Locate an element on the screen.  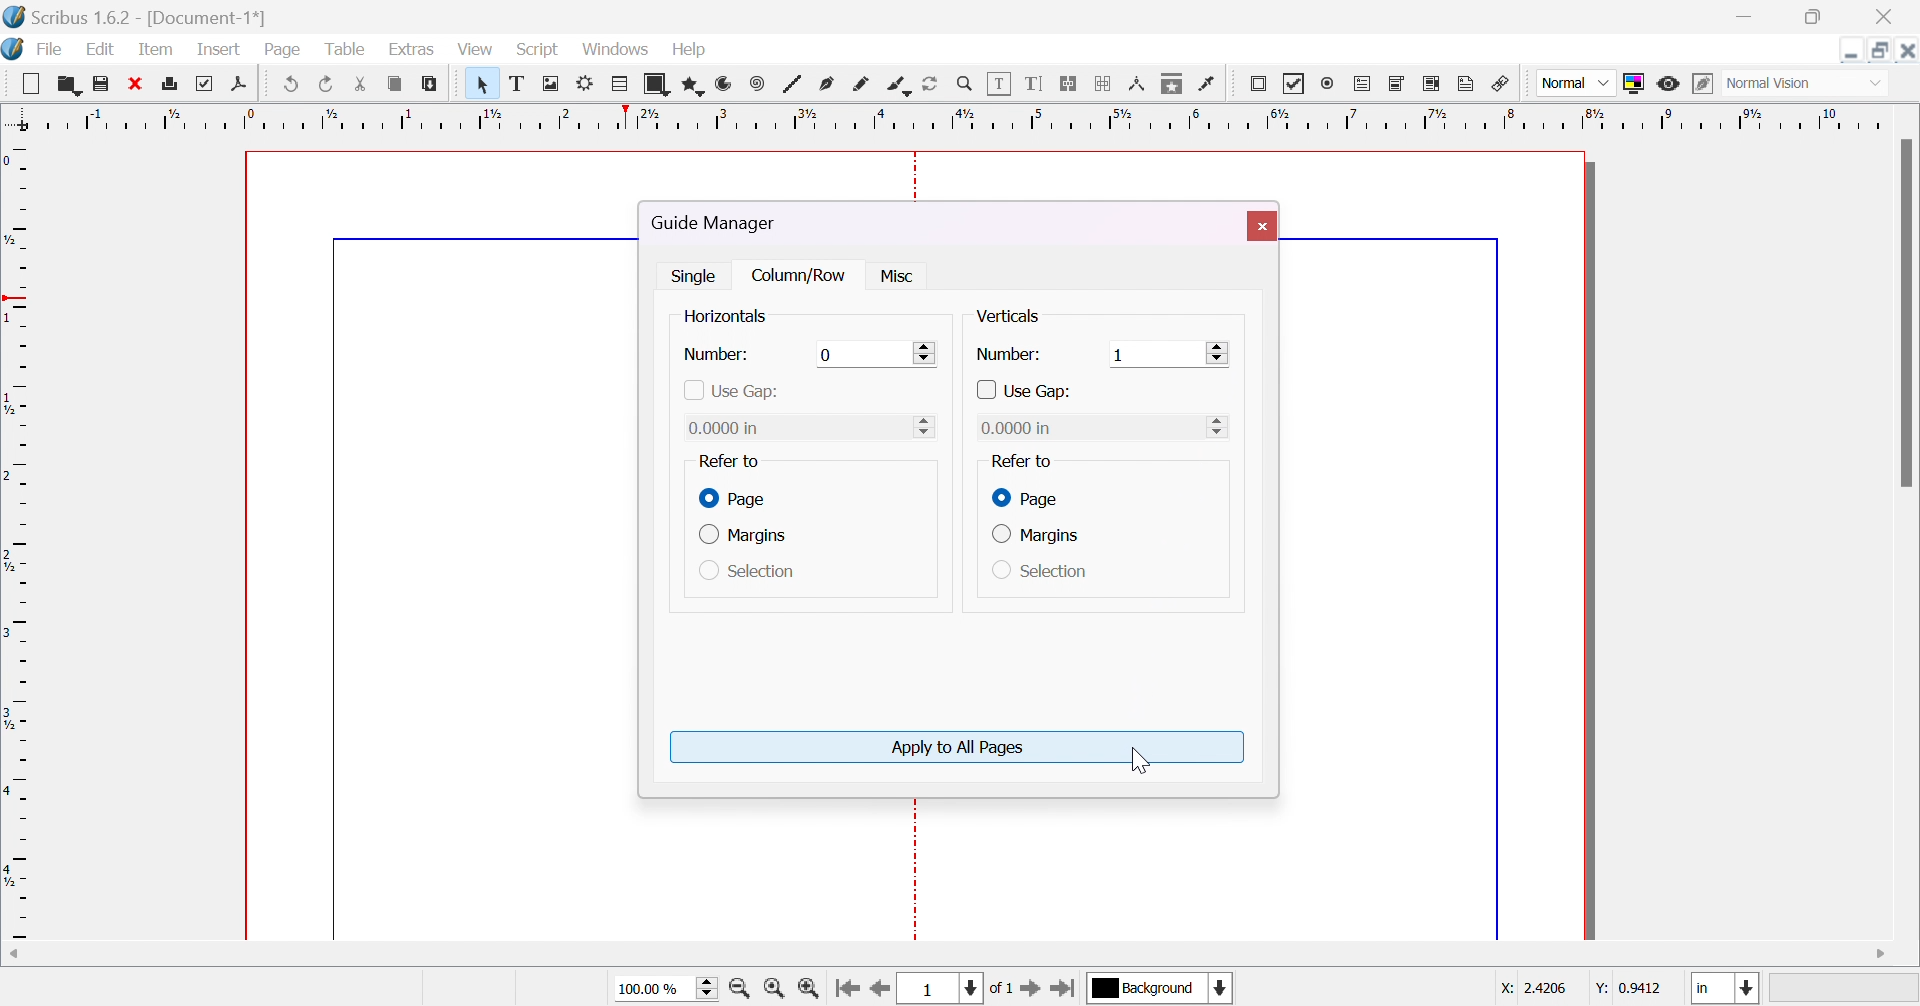
select current page is located at coordinates (959, 988).